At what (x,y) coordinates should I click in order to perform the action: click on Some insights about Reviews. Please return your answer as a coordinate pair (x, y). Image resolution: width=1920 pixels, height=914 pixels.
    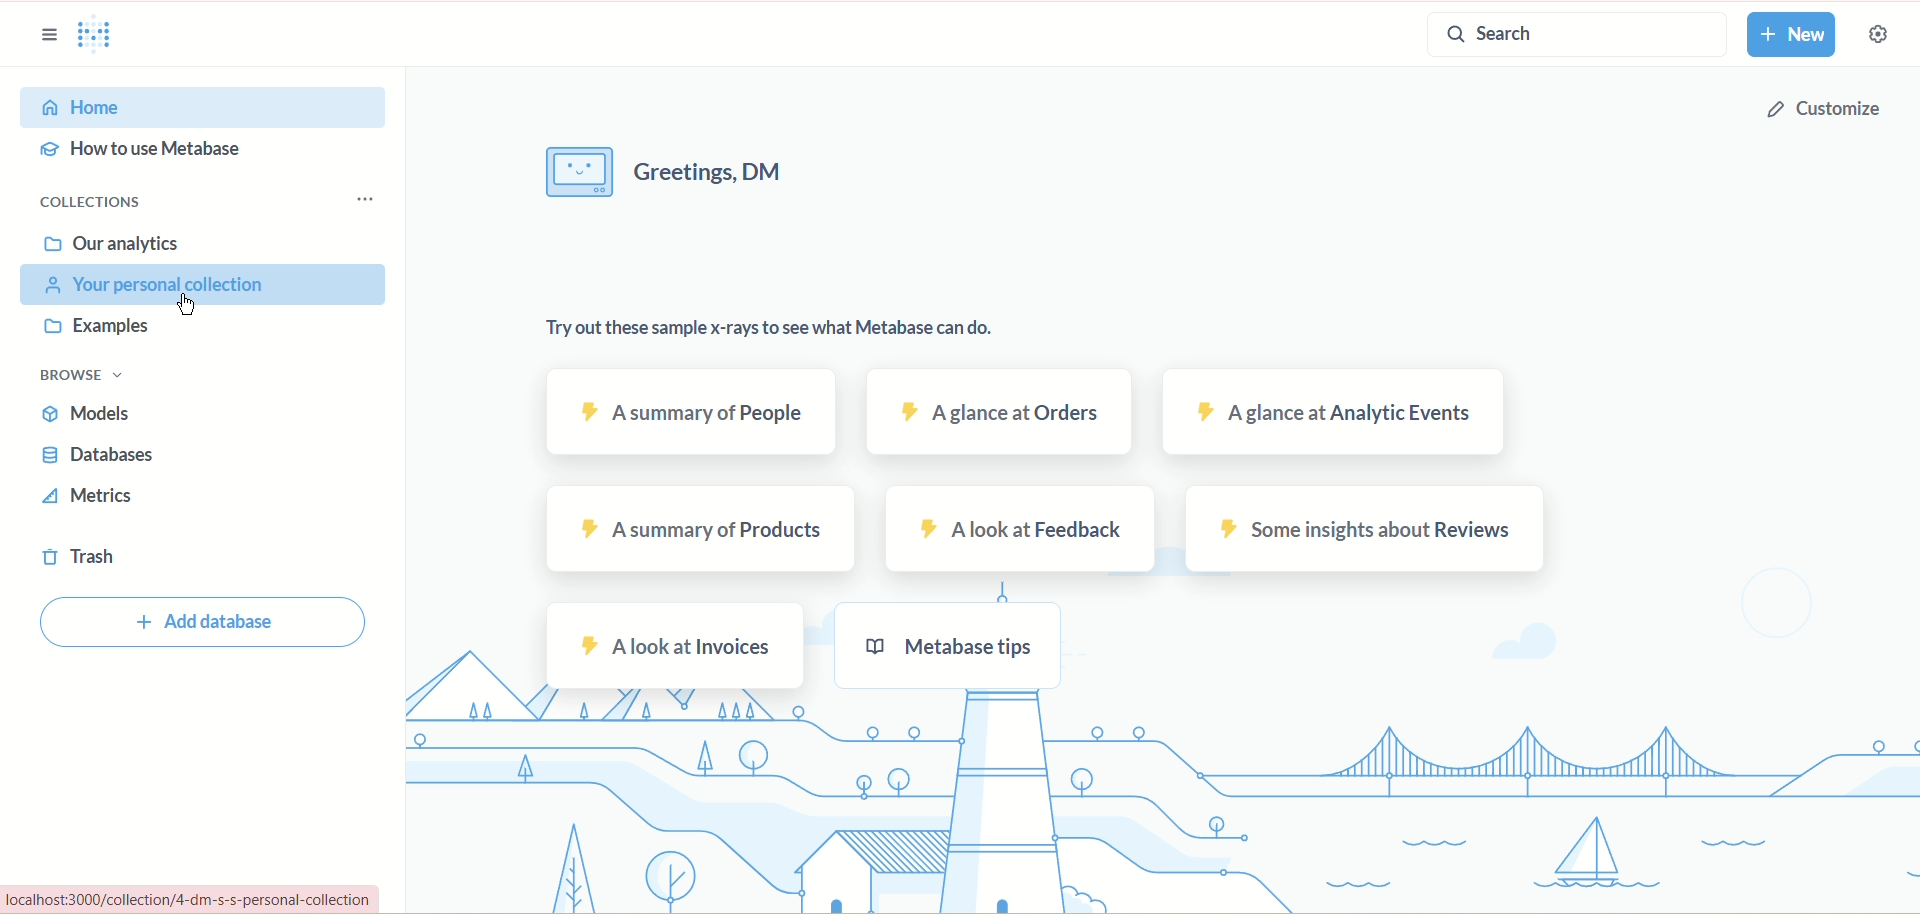
    Looking at the image, I should click on (1366, 532).